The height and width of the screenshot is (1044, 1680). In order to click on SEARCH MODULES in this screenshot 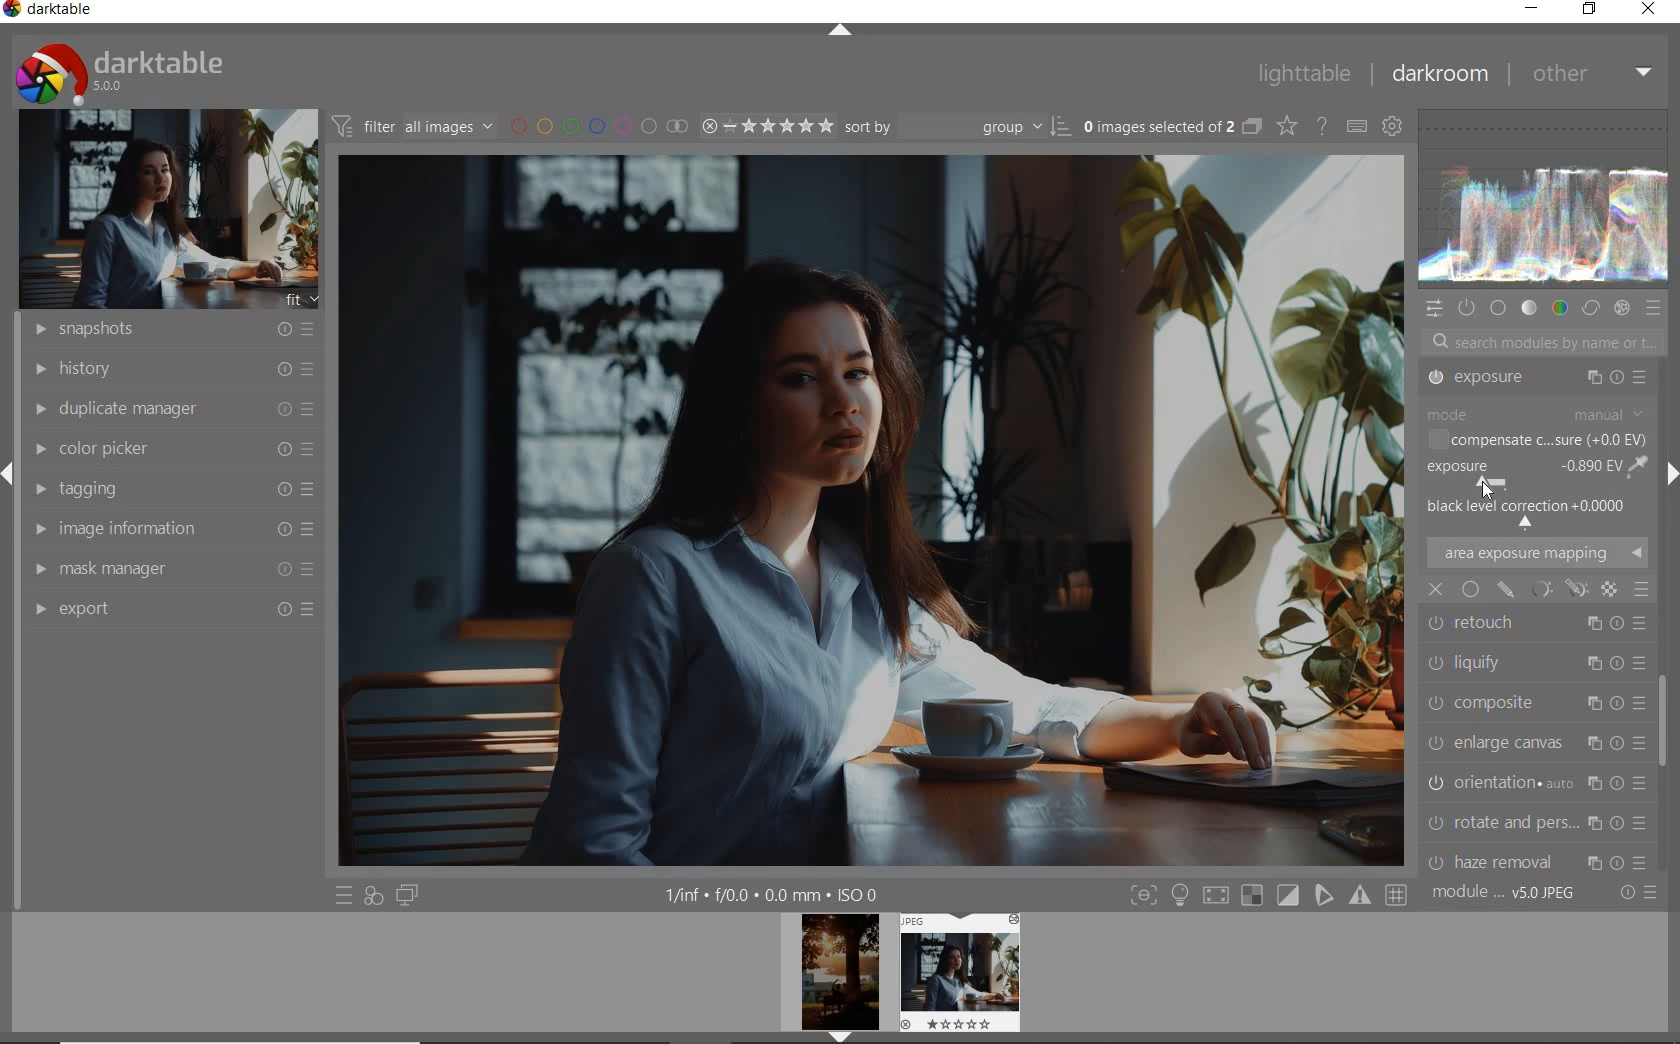, I will do `click(1543, 342)`.